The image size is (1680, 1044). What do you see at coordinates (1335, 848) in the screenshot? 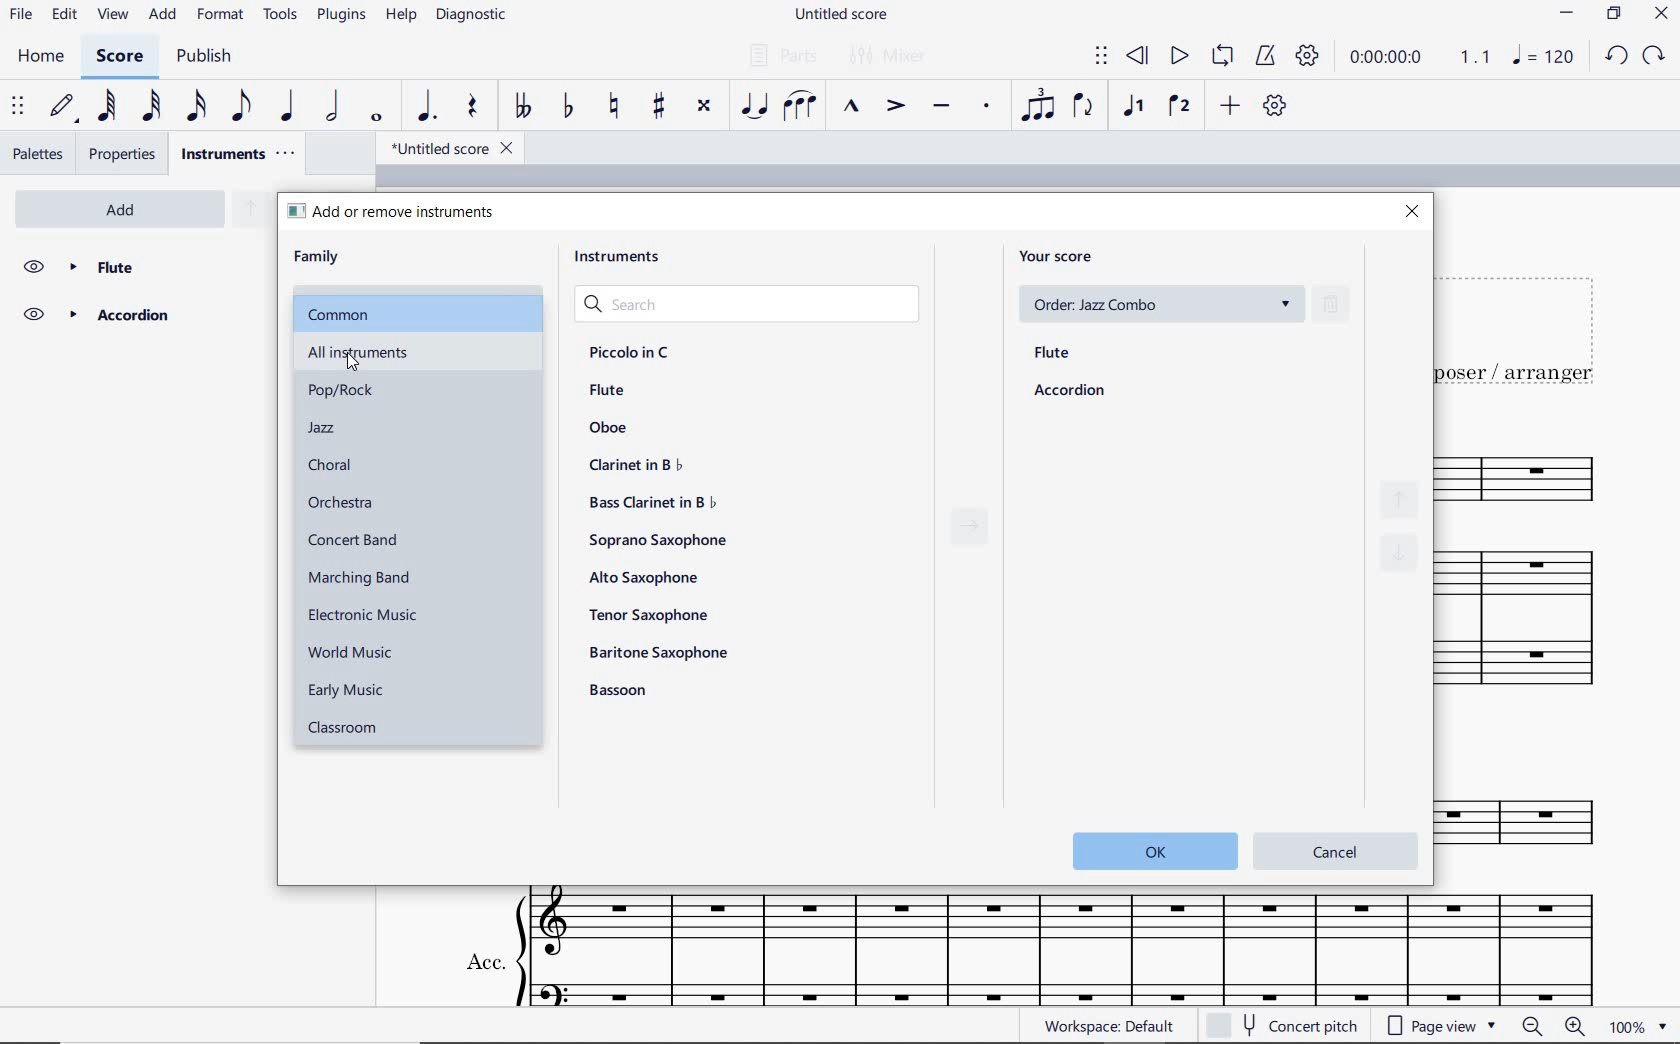
I see `cancel` at bounding box center [1335, 848].